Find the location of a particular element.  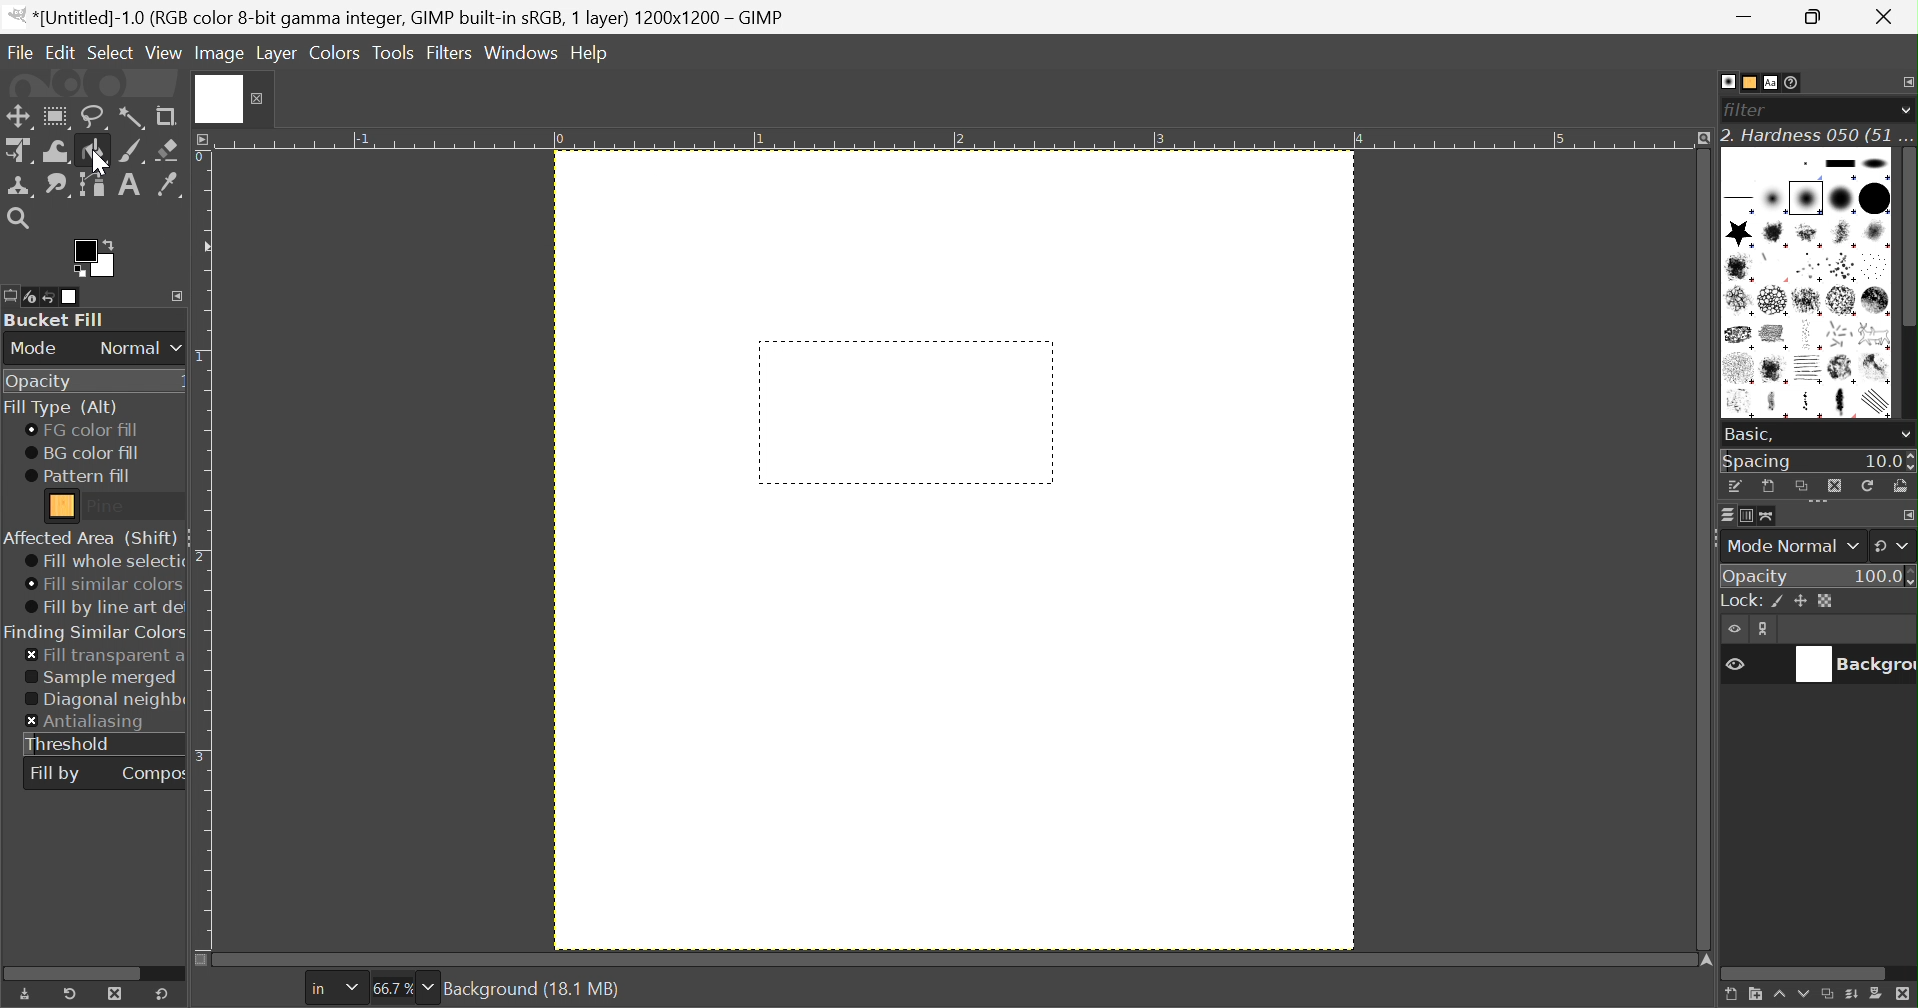

Mode Normal is located at coordinates (1791, 546).